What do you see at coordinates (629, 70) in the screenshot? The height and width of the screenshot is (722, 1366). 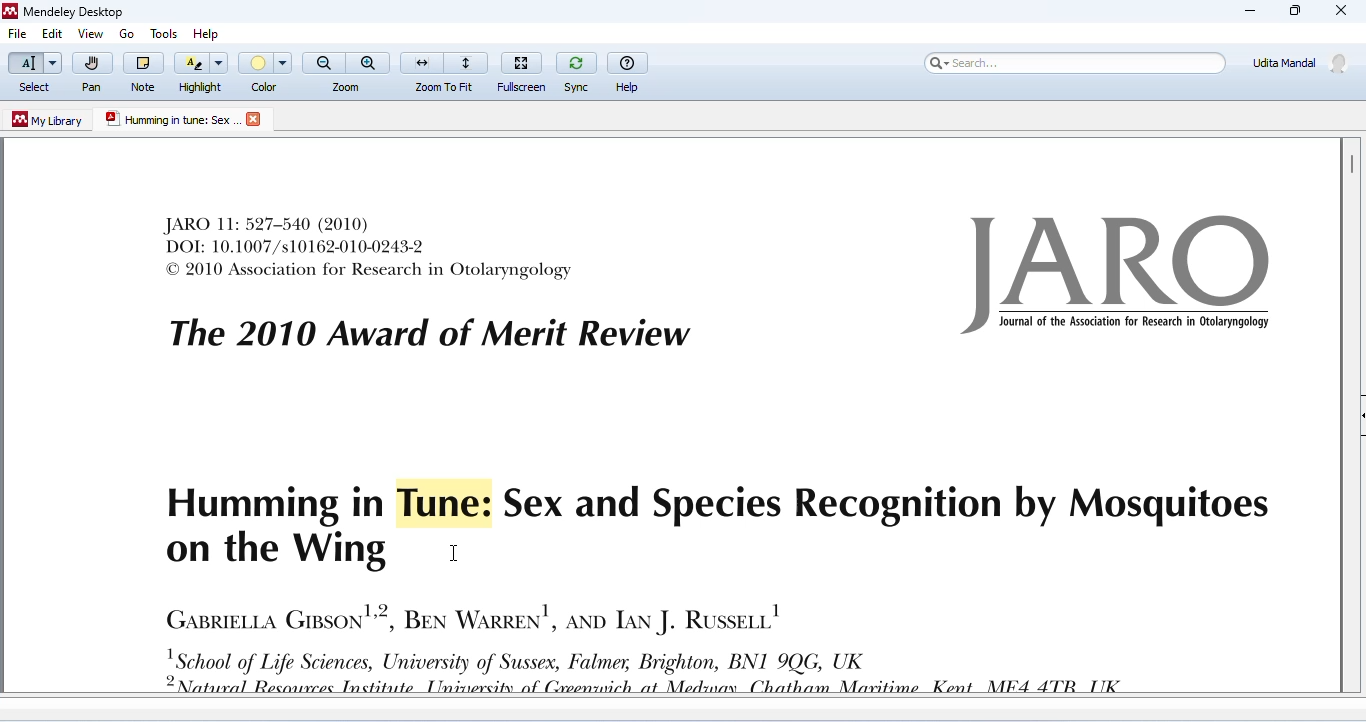 I see `help` at bounding box center [629, 70].